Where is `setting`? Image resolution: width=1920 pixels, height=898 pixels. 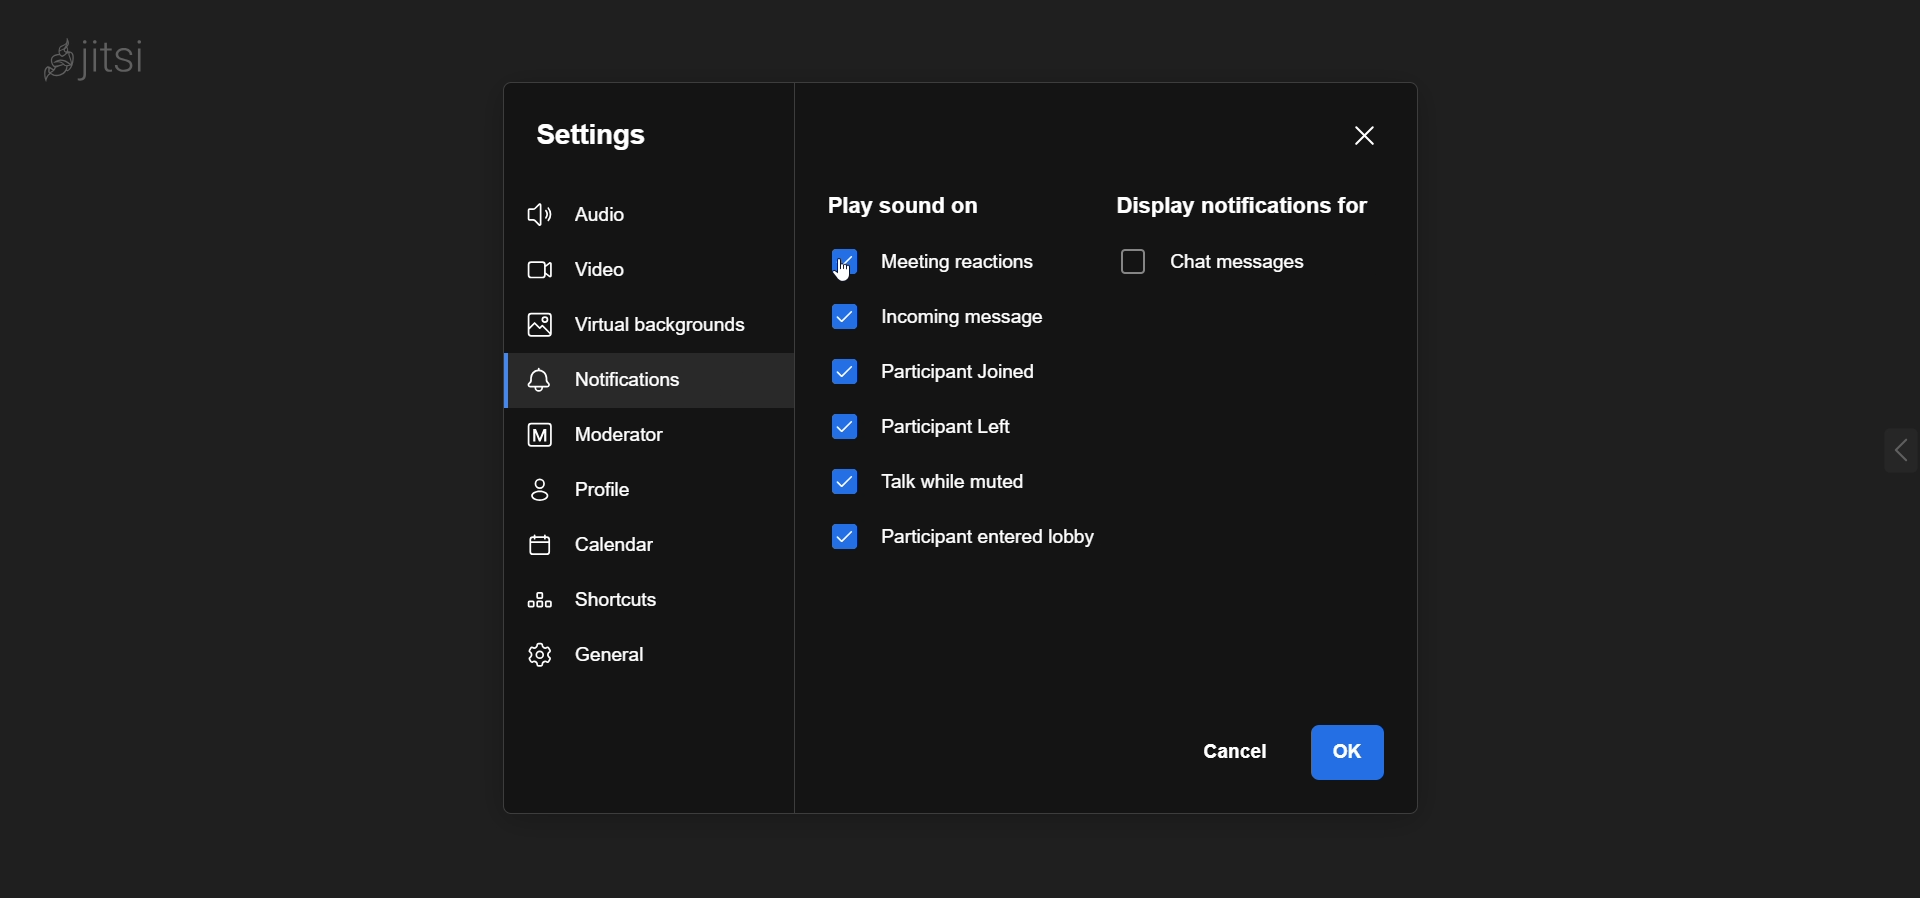 setting is located at coordinates (590, 135).